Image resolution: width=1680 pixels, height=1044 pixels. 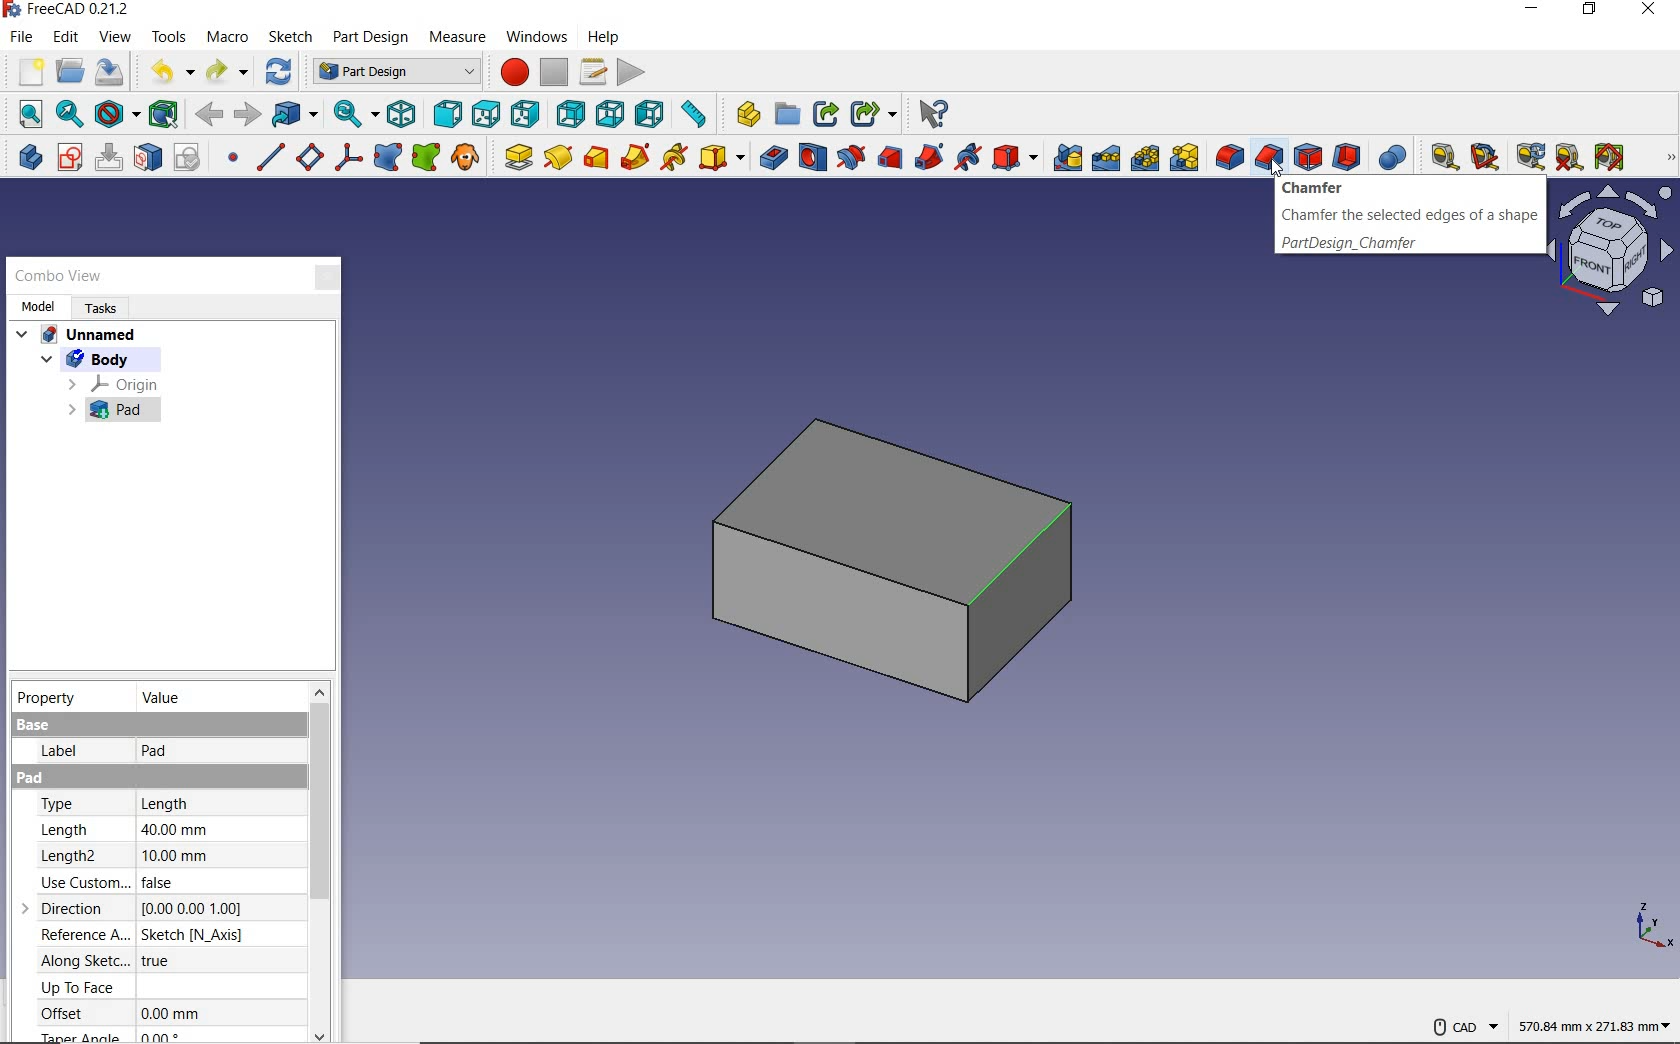 I want to click on create an additive primitive, so click(x=720, y=157).